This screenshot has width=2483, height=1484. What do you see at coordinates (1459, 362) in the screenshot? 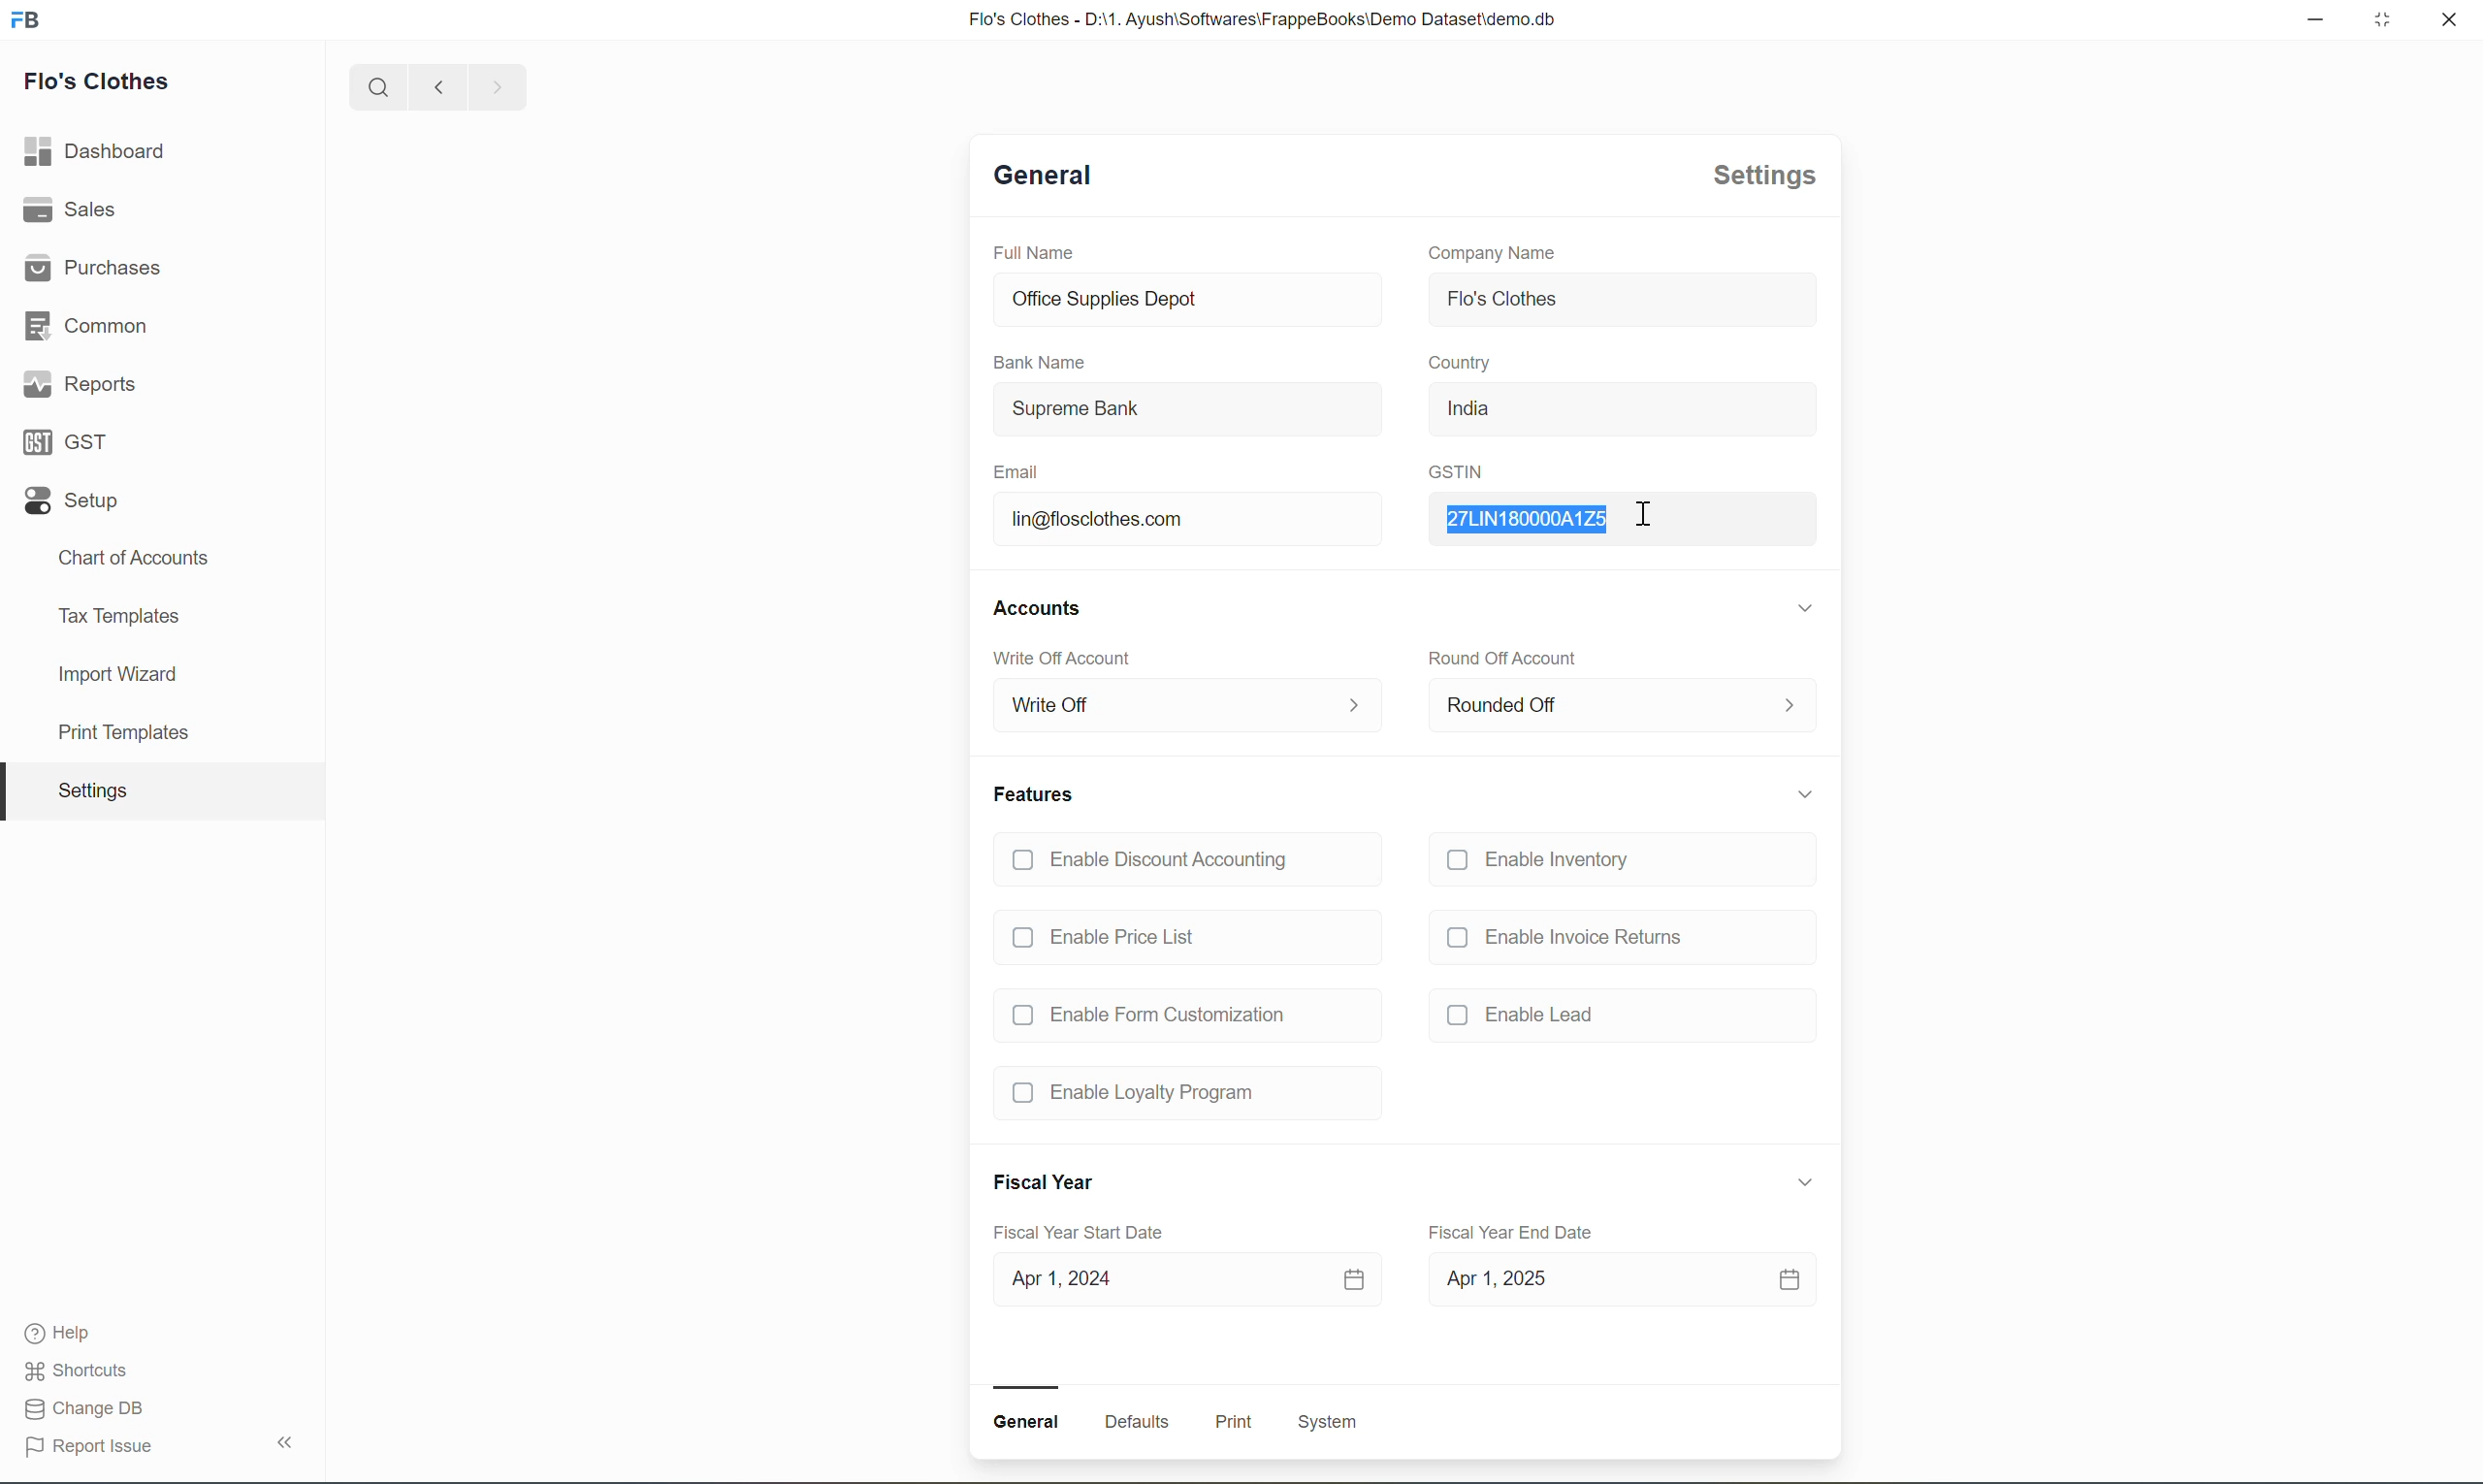
I see `Country` at bounding box center [1459, 362].